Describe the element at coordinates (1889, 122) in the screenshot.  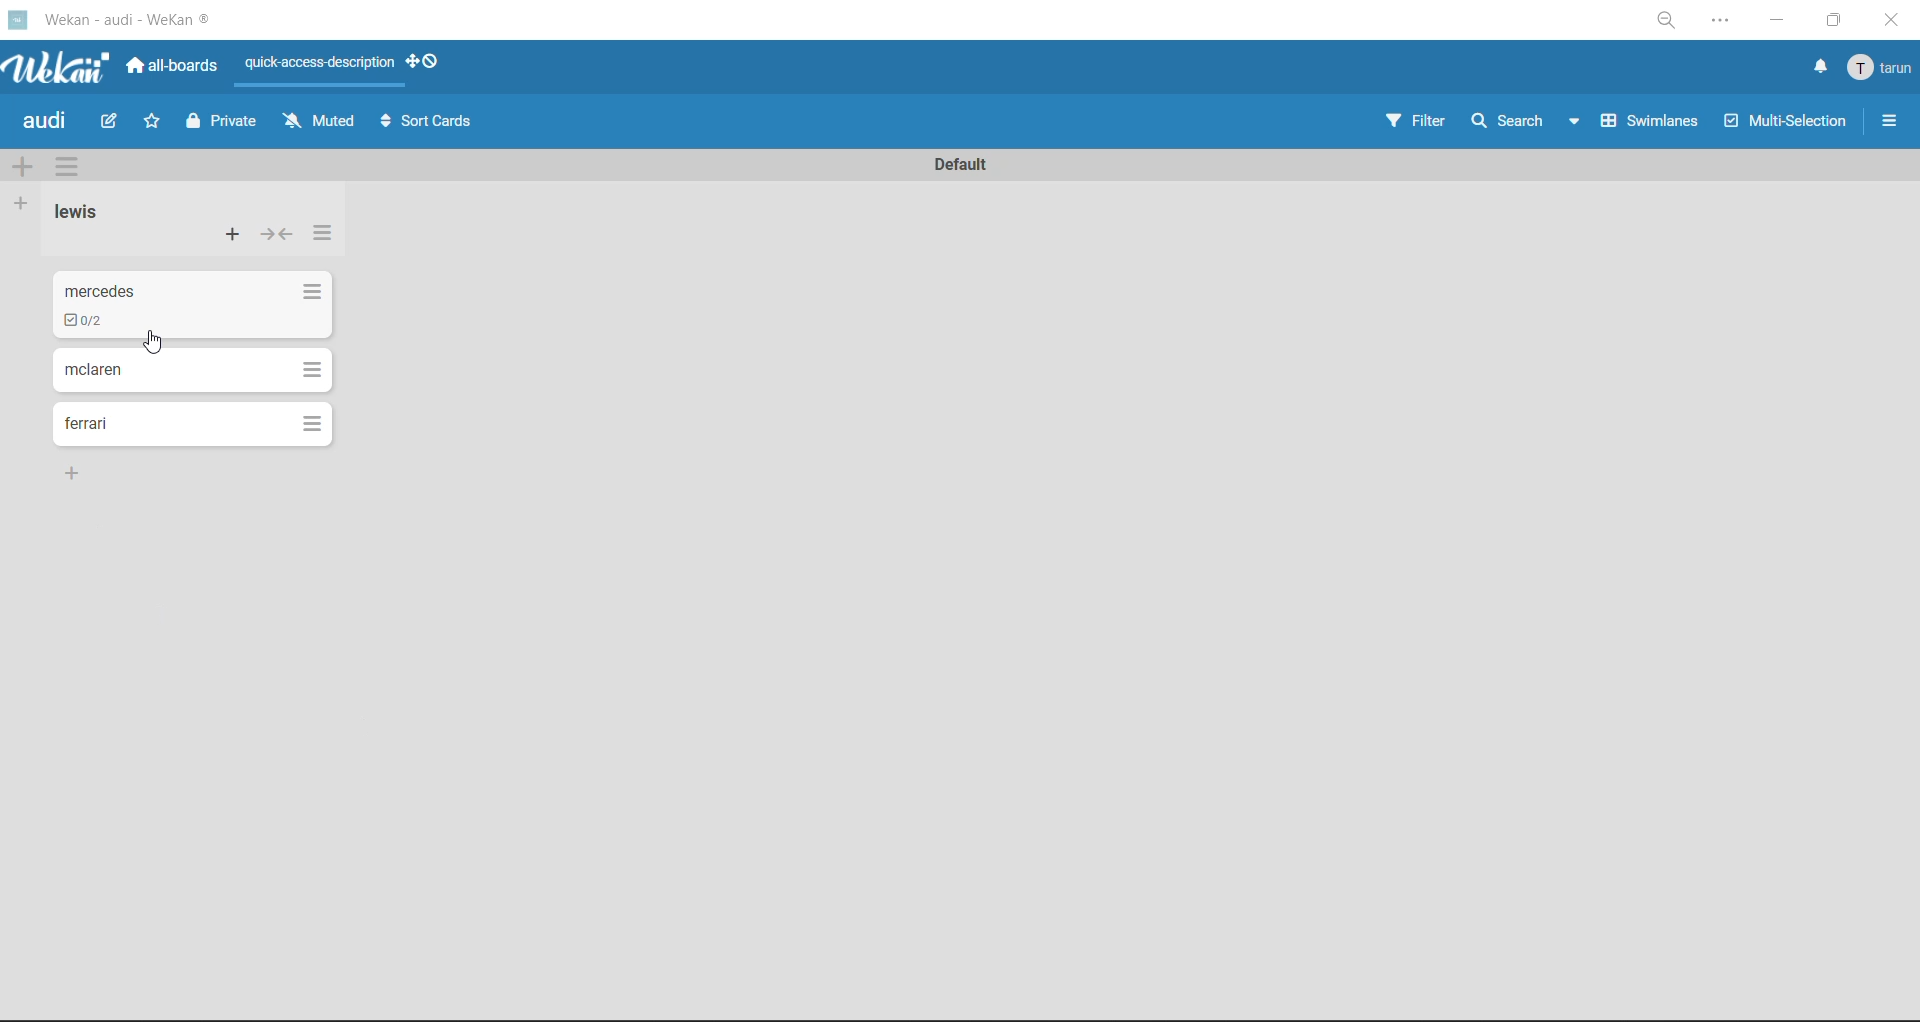
I see `sidebar` at that location.